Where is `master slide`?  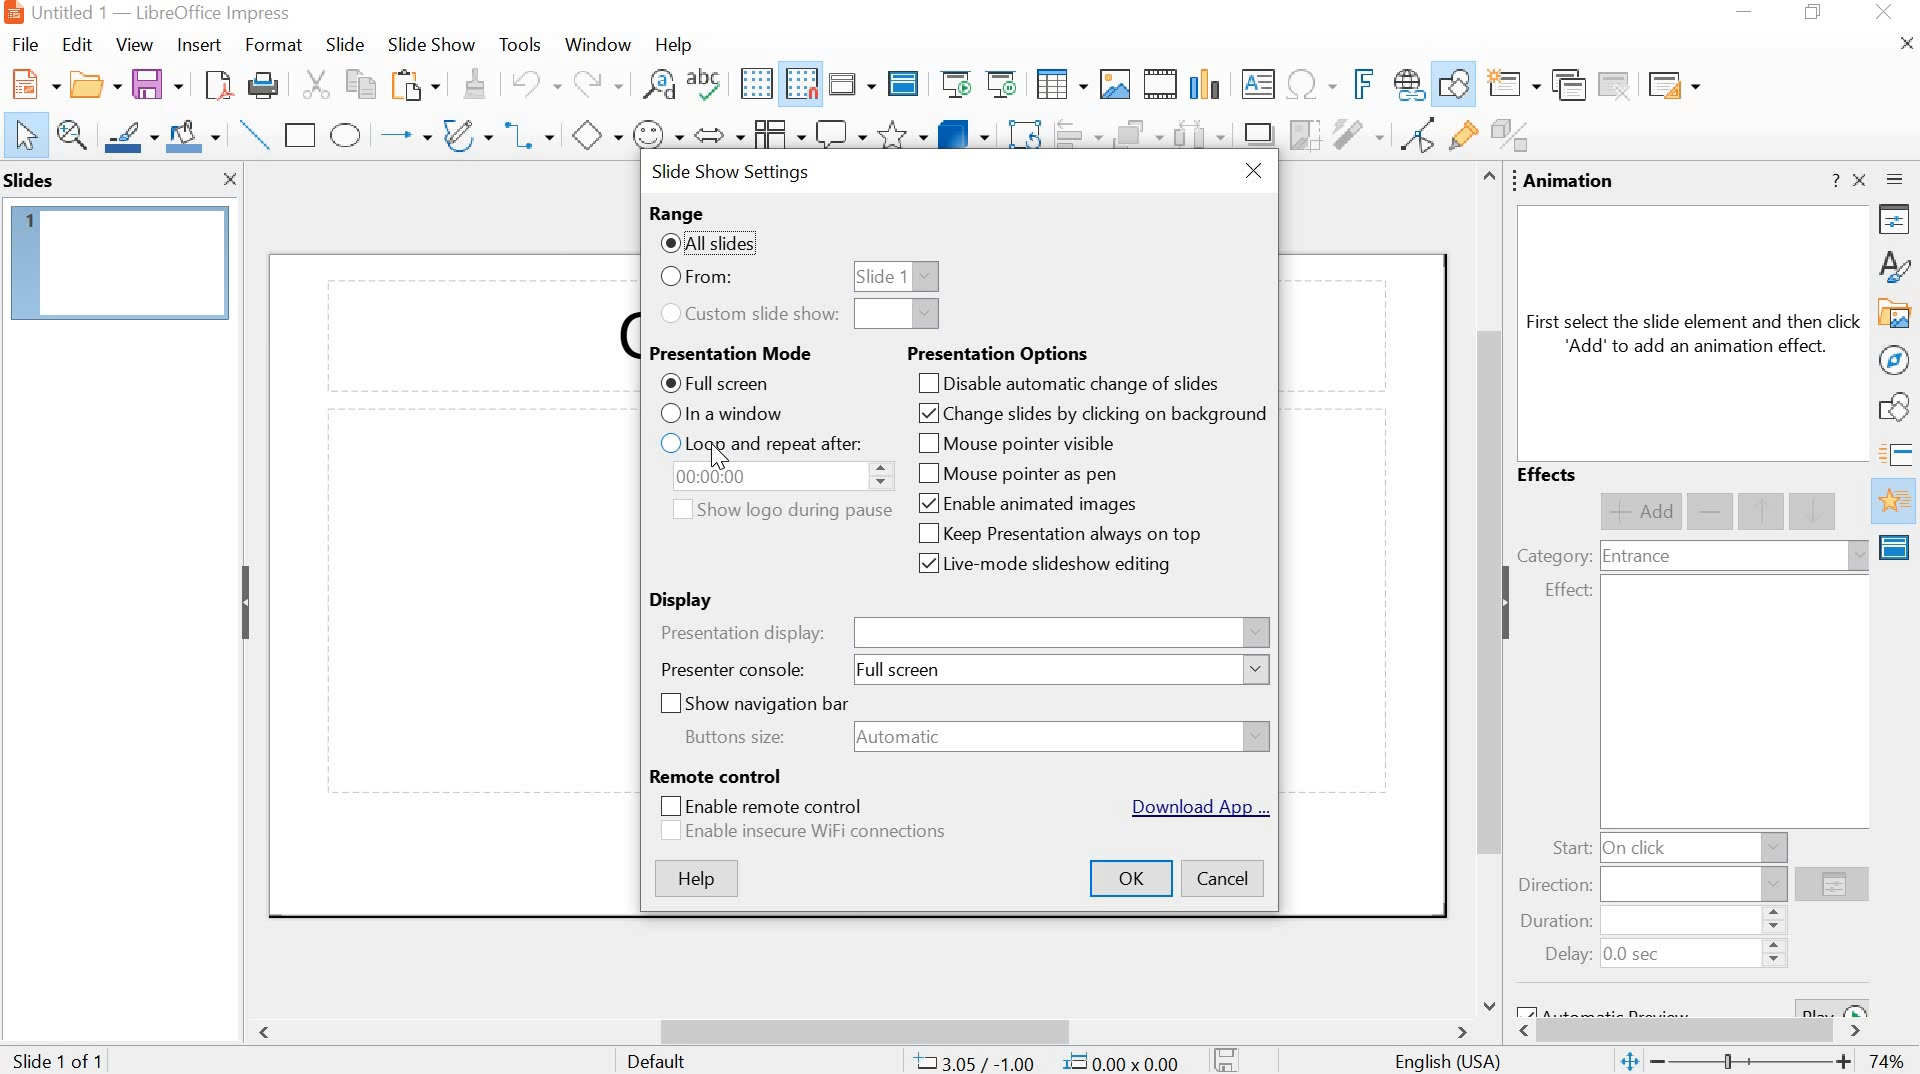
master slide is located at coordinates (903, 85).